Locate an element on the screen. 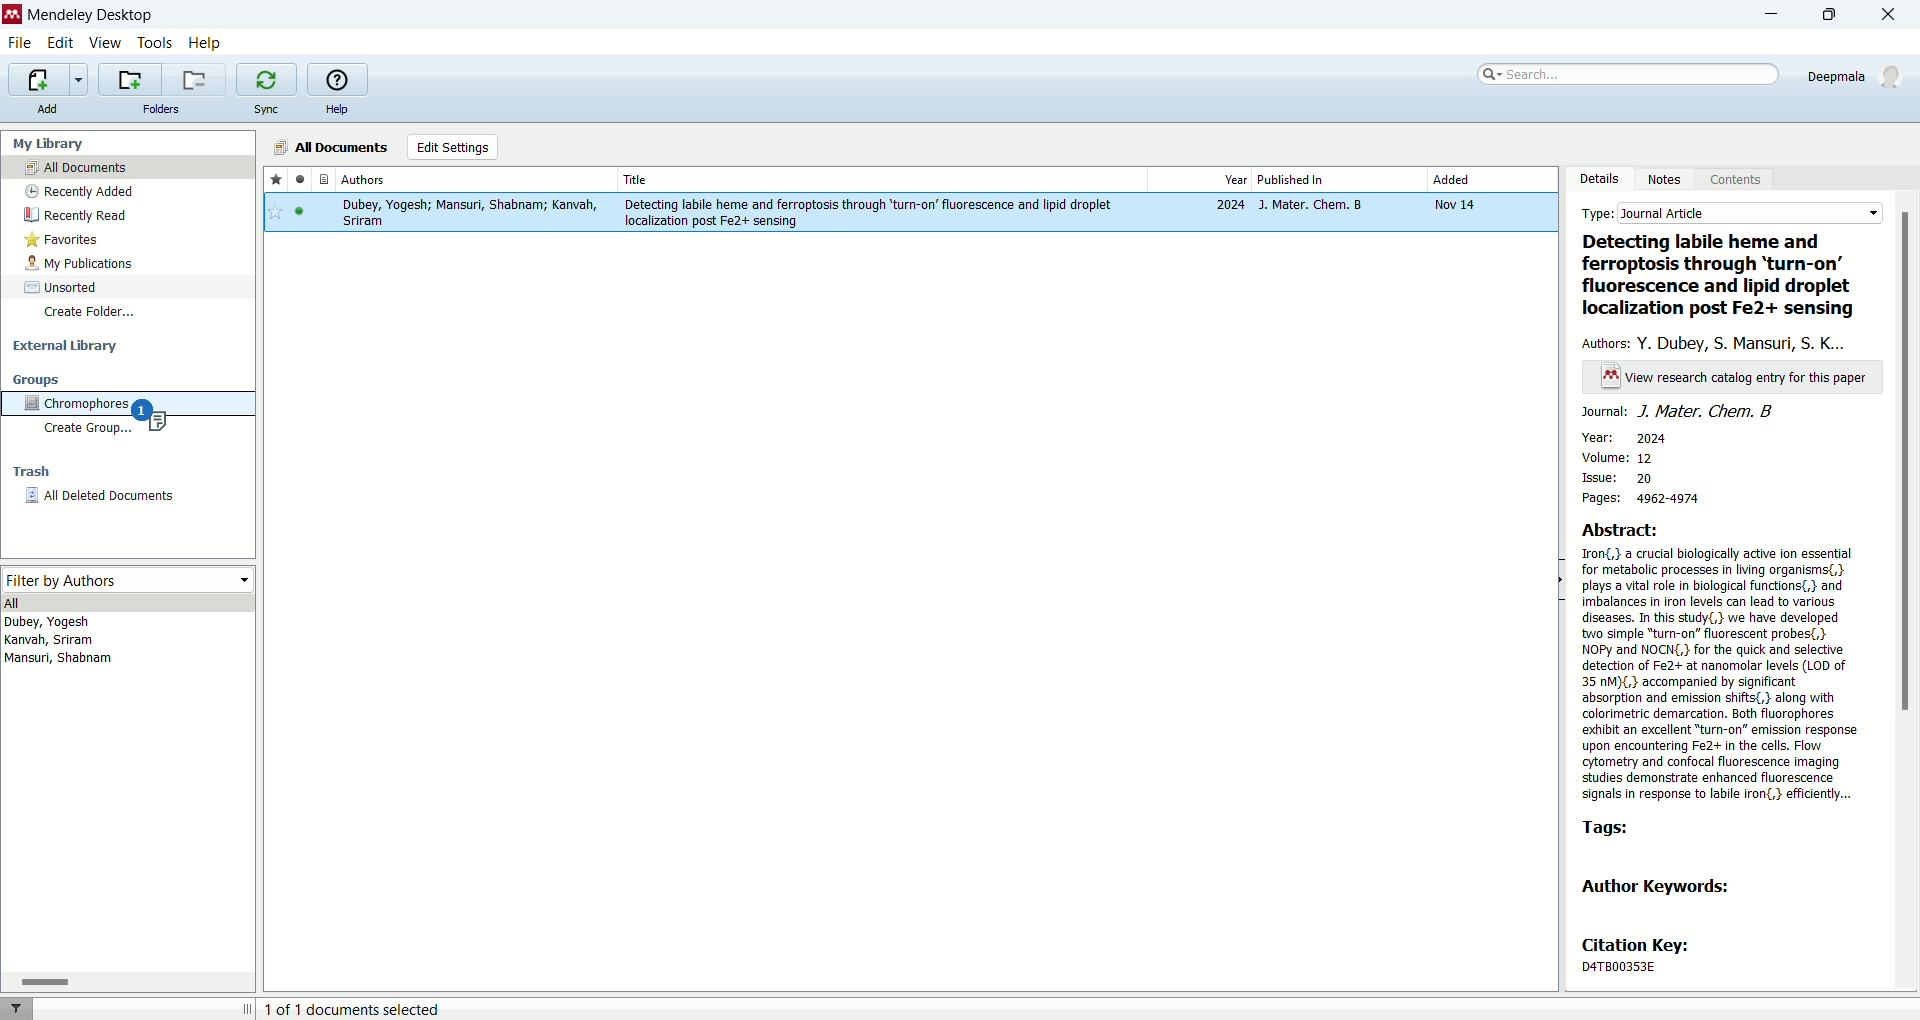  volume: 12 is located at coordinates (1615, 458).